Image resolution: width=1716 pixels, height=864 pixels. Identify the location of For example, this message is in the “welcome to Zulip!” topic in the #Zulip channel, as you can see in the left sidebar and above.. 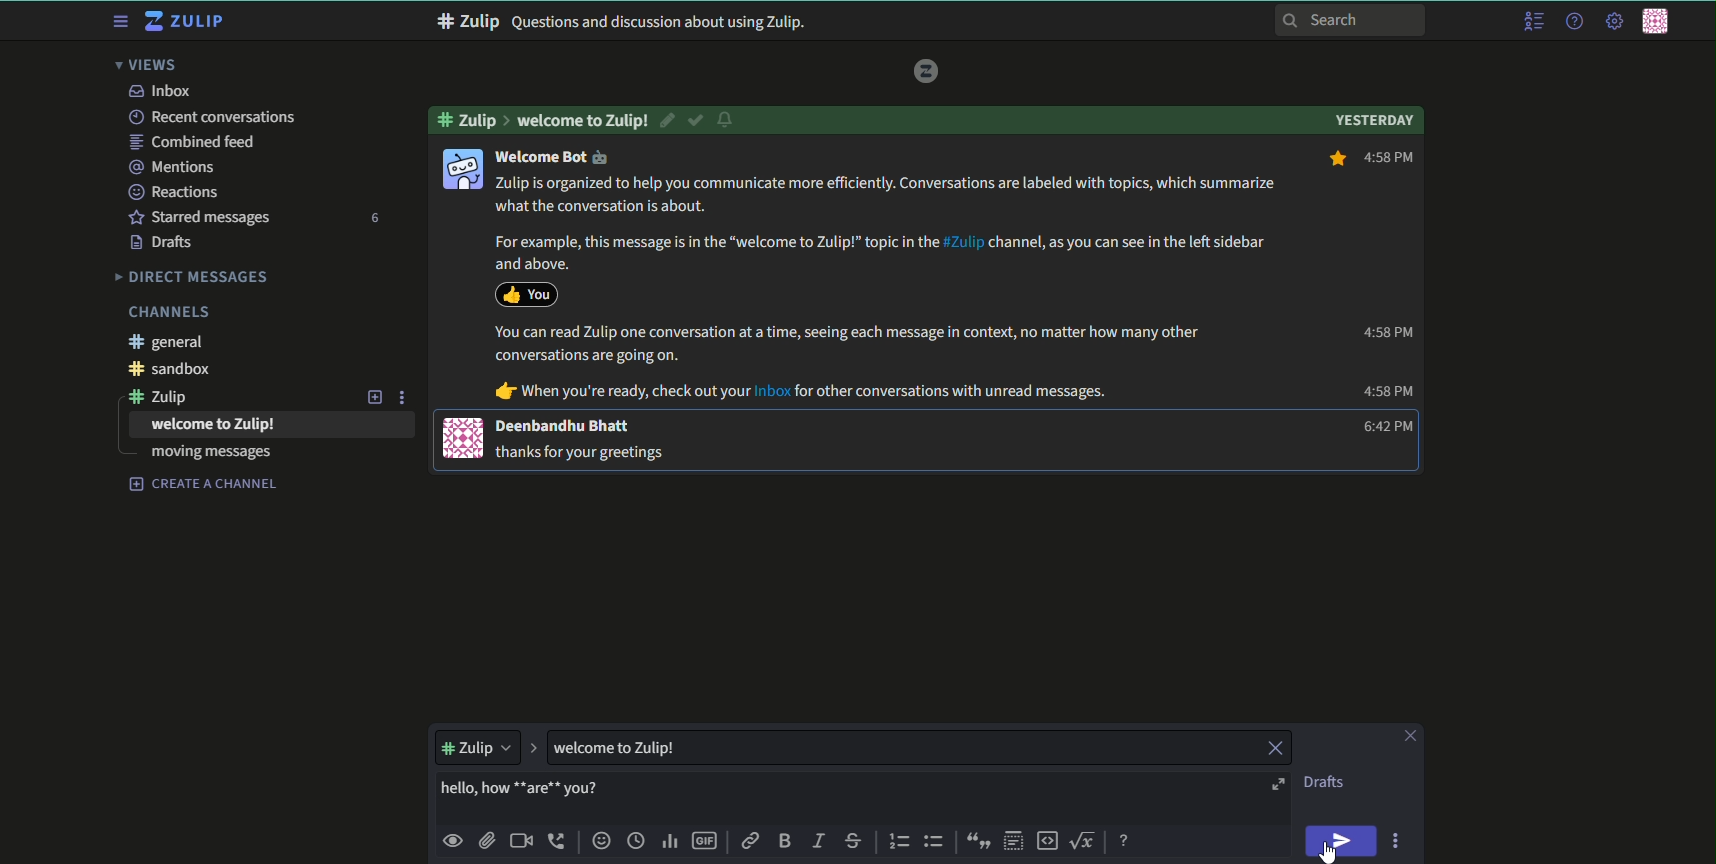
(881, 253).